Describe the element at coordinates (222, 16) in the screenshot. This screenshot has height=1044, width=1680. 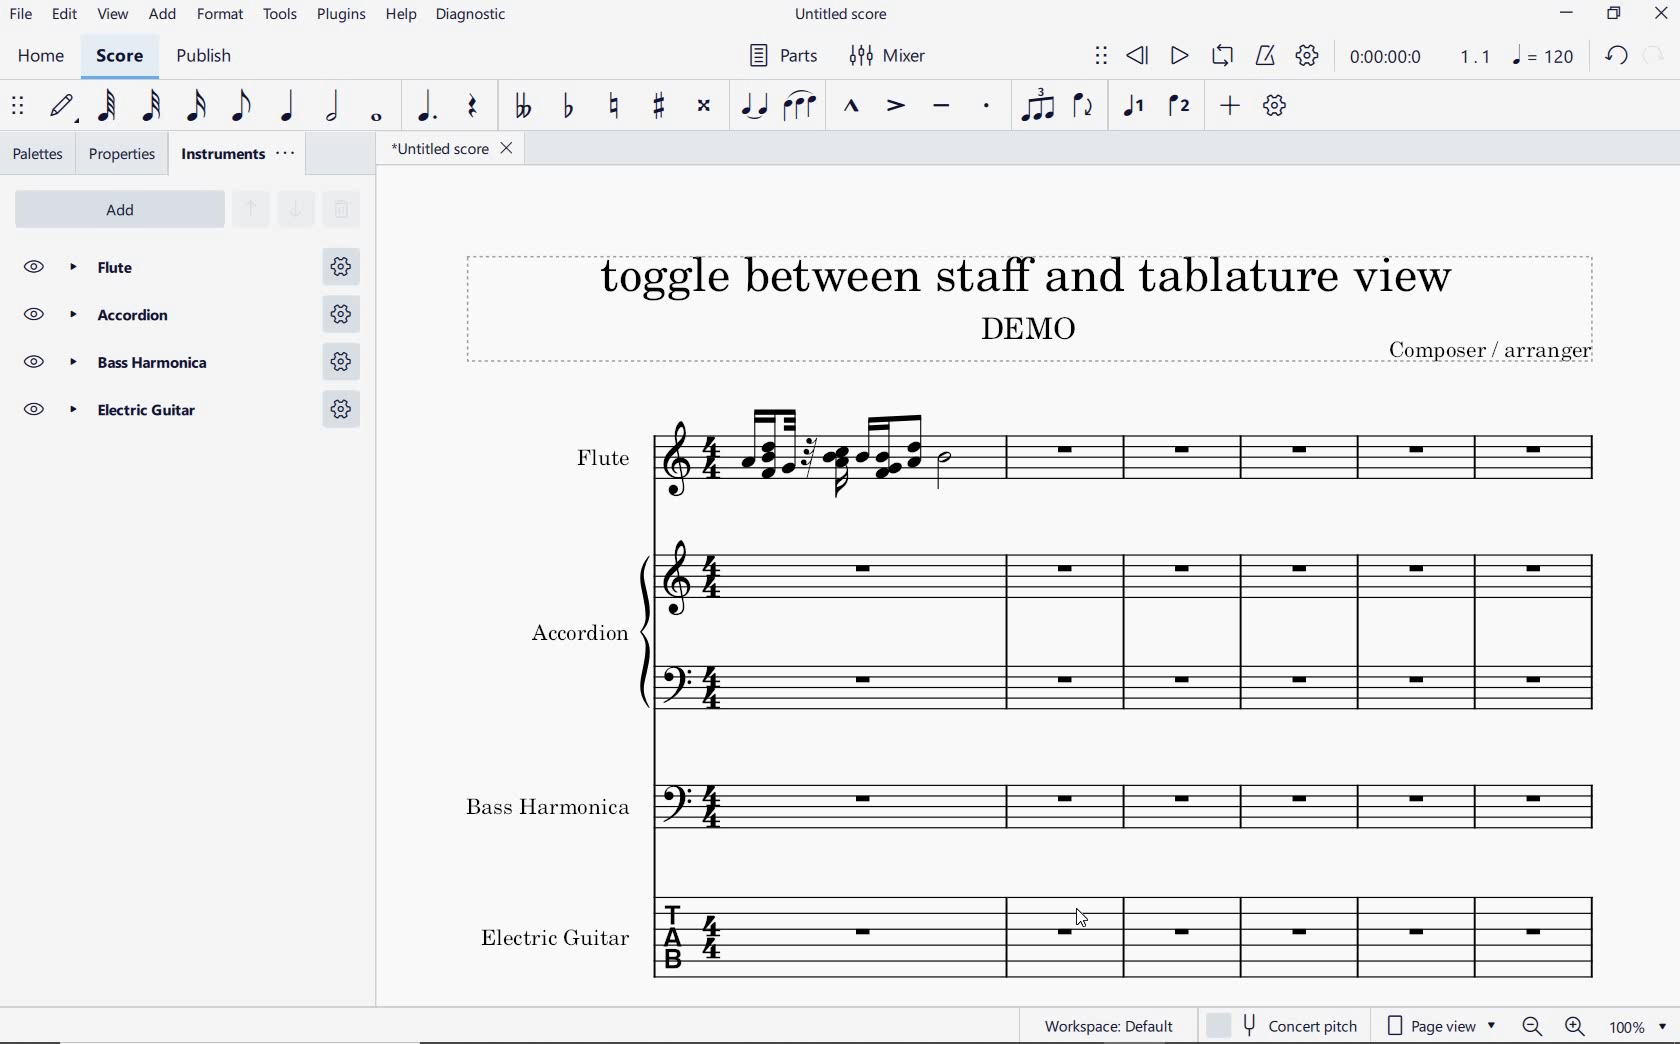
I see `format` at that location.